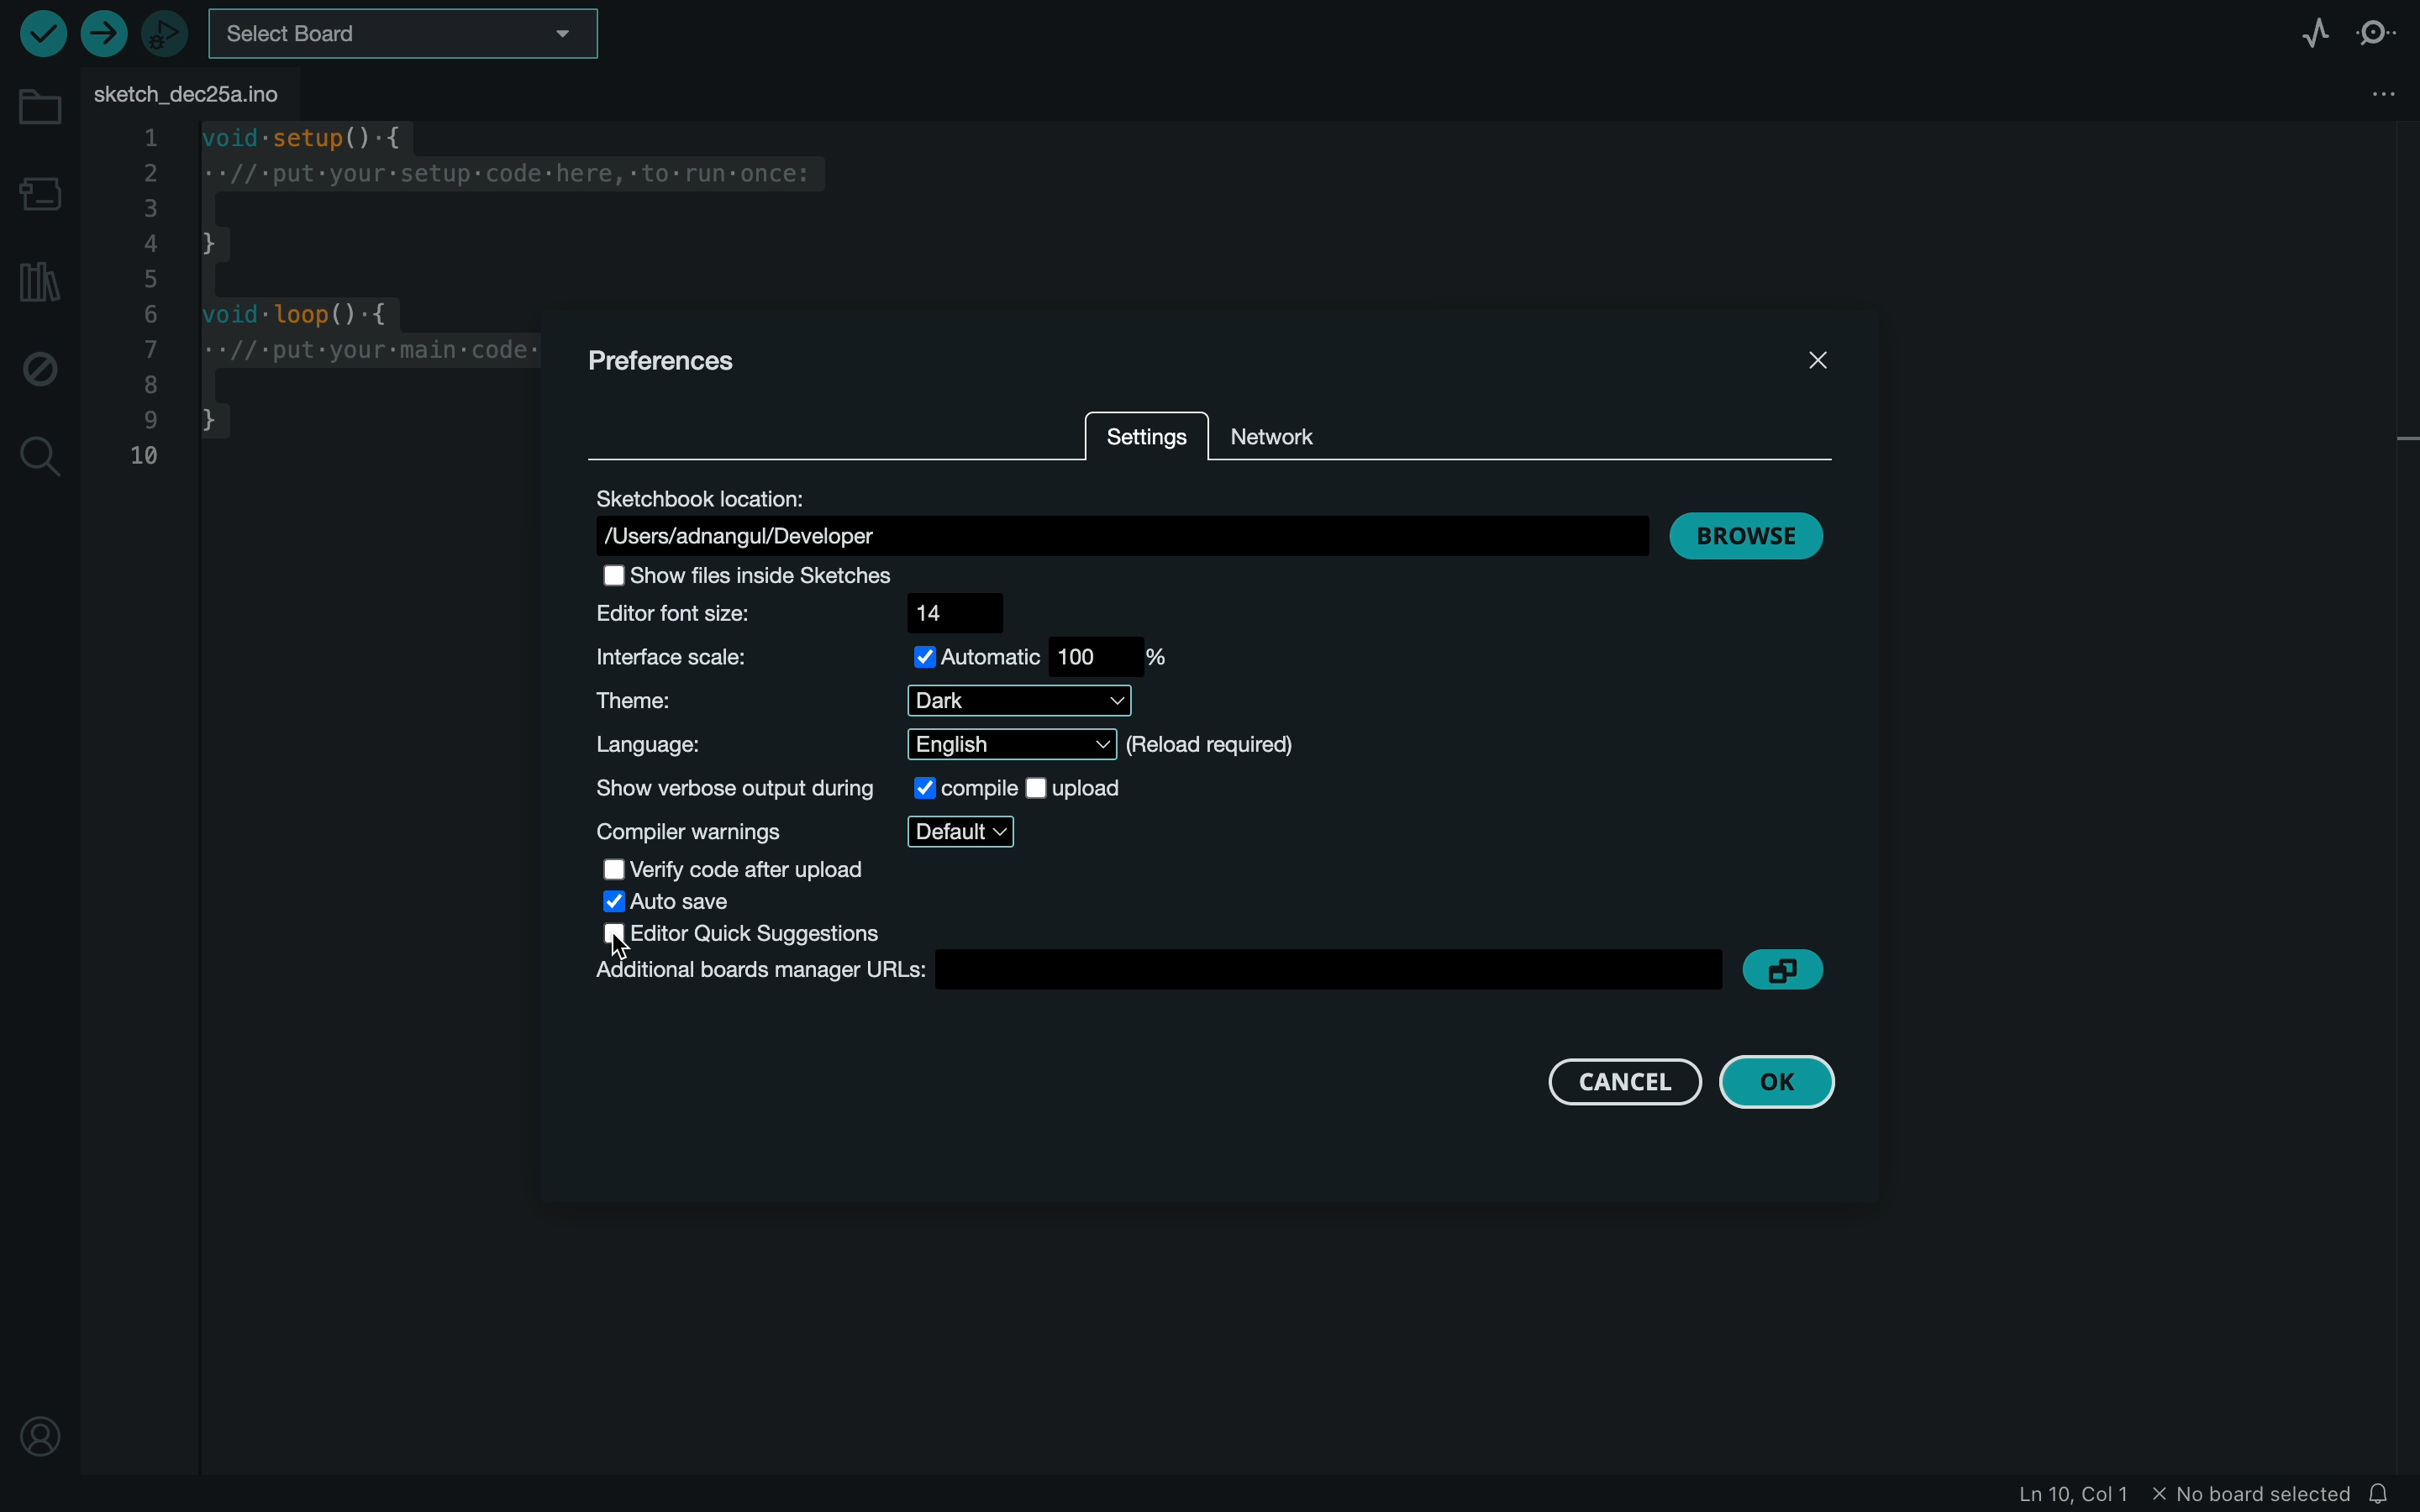 The width and height of the screenshot is (2420, 1512). Describe the element at coordinates (38, 33) in the screenshot. I see `verify` at that location.